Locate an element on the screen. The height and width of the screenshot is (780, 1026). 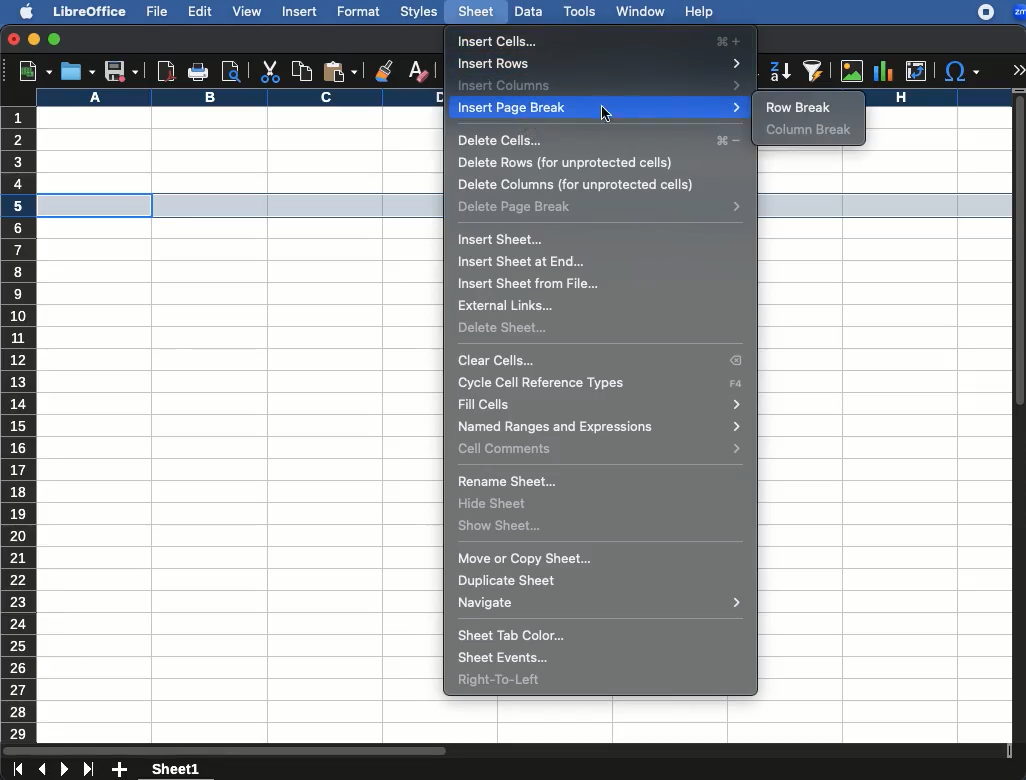
sheet tab color is located at coordinates (515, 635).